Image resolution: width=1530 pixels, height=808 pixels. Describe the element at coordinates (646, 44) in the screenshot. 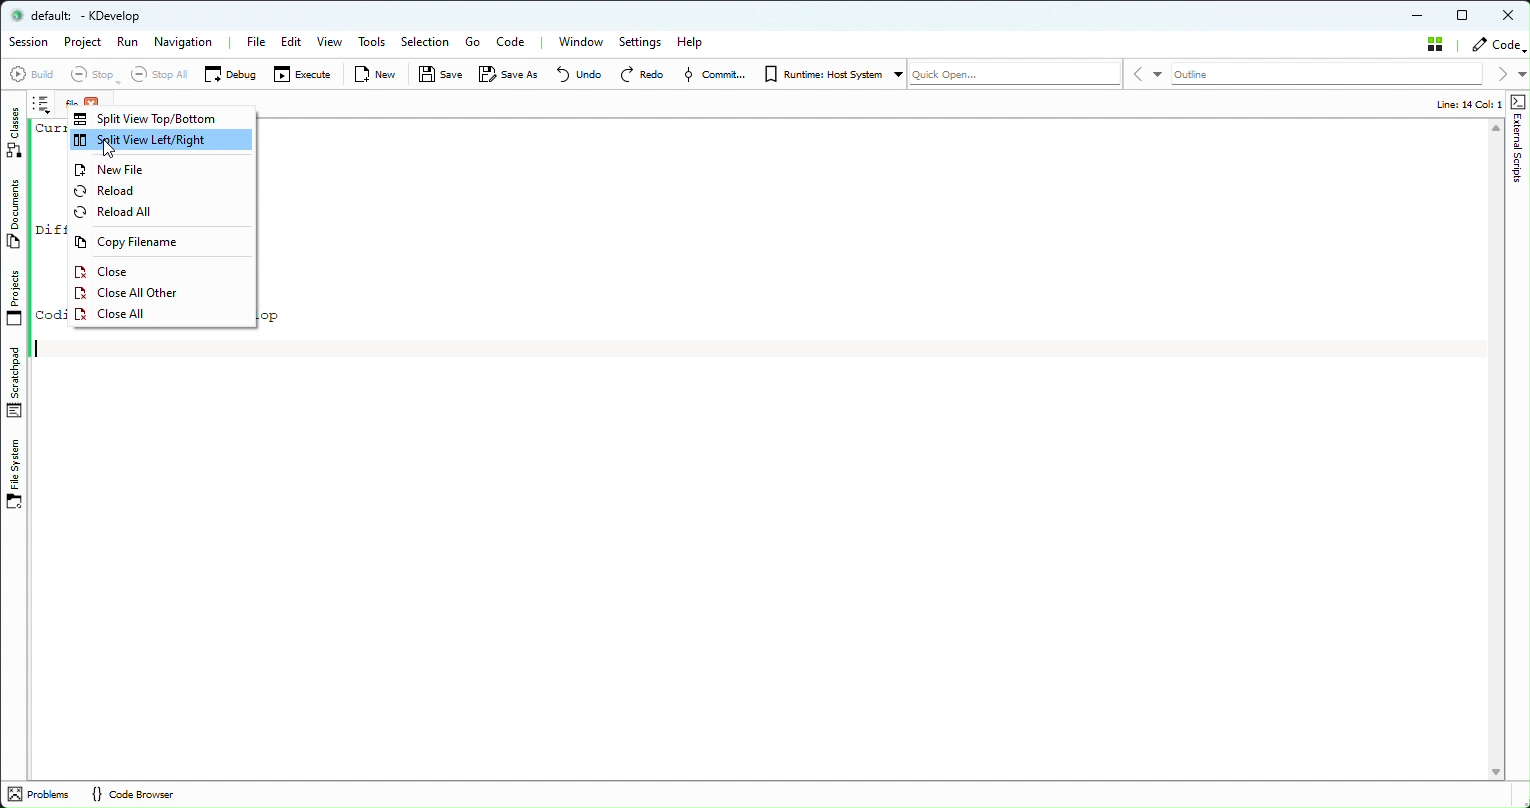

I see `Settings` at that location.